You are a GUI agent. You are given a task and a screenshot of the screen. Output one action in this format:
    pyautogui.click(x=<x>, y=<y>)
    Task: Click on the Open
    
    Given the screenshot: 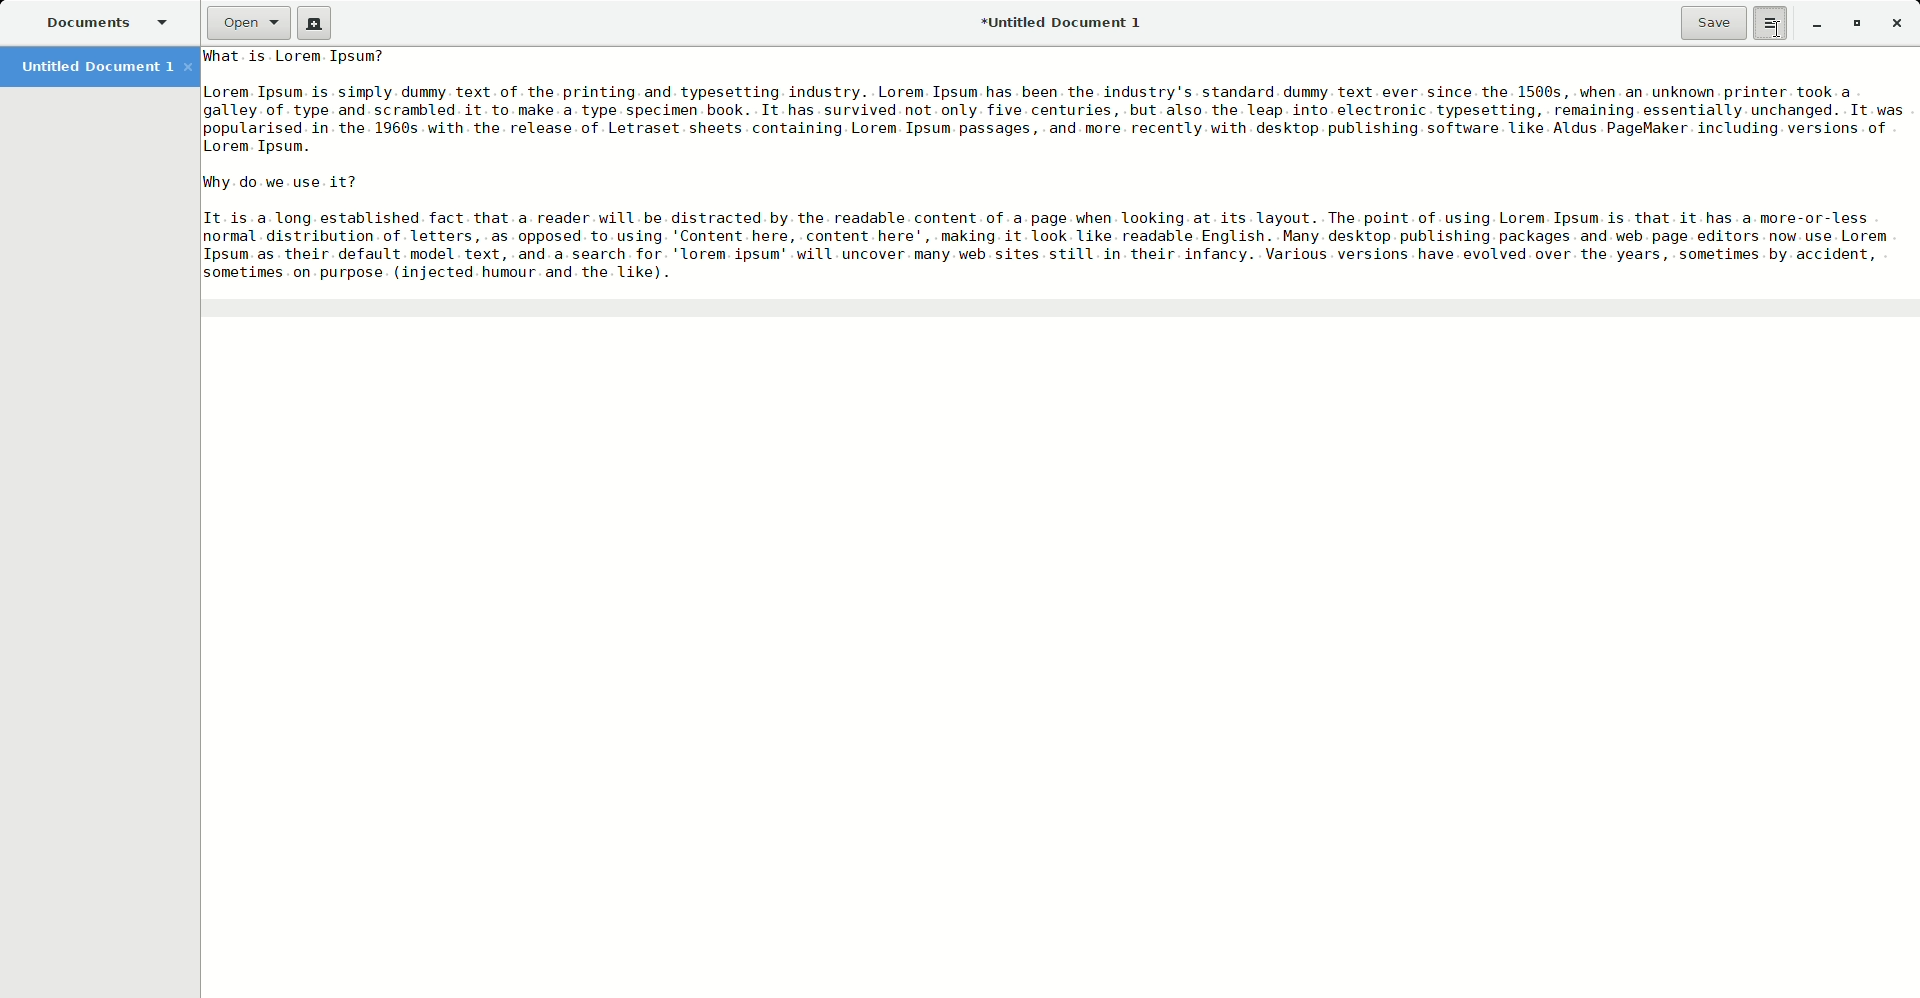 What is the action you would take?
    pyautogui.click(x=247, y=22)
    